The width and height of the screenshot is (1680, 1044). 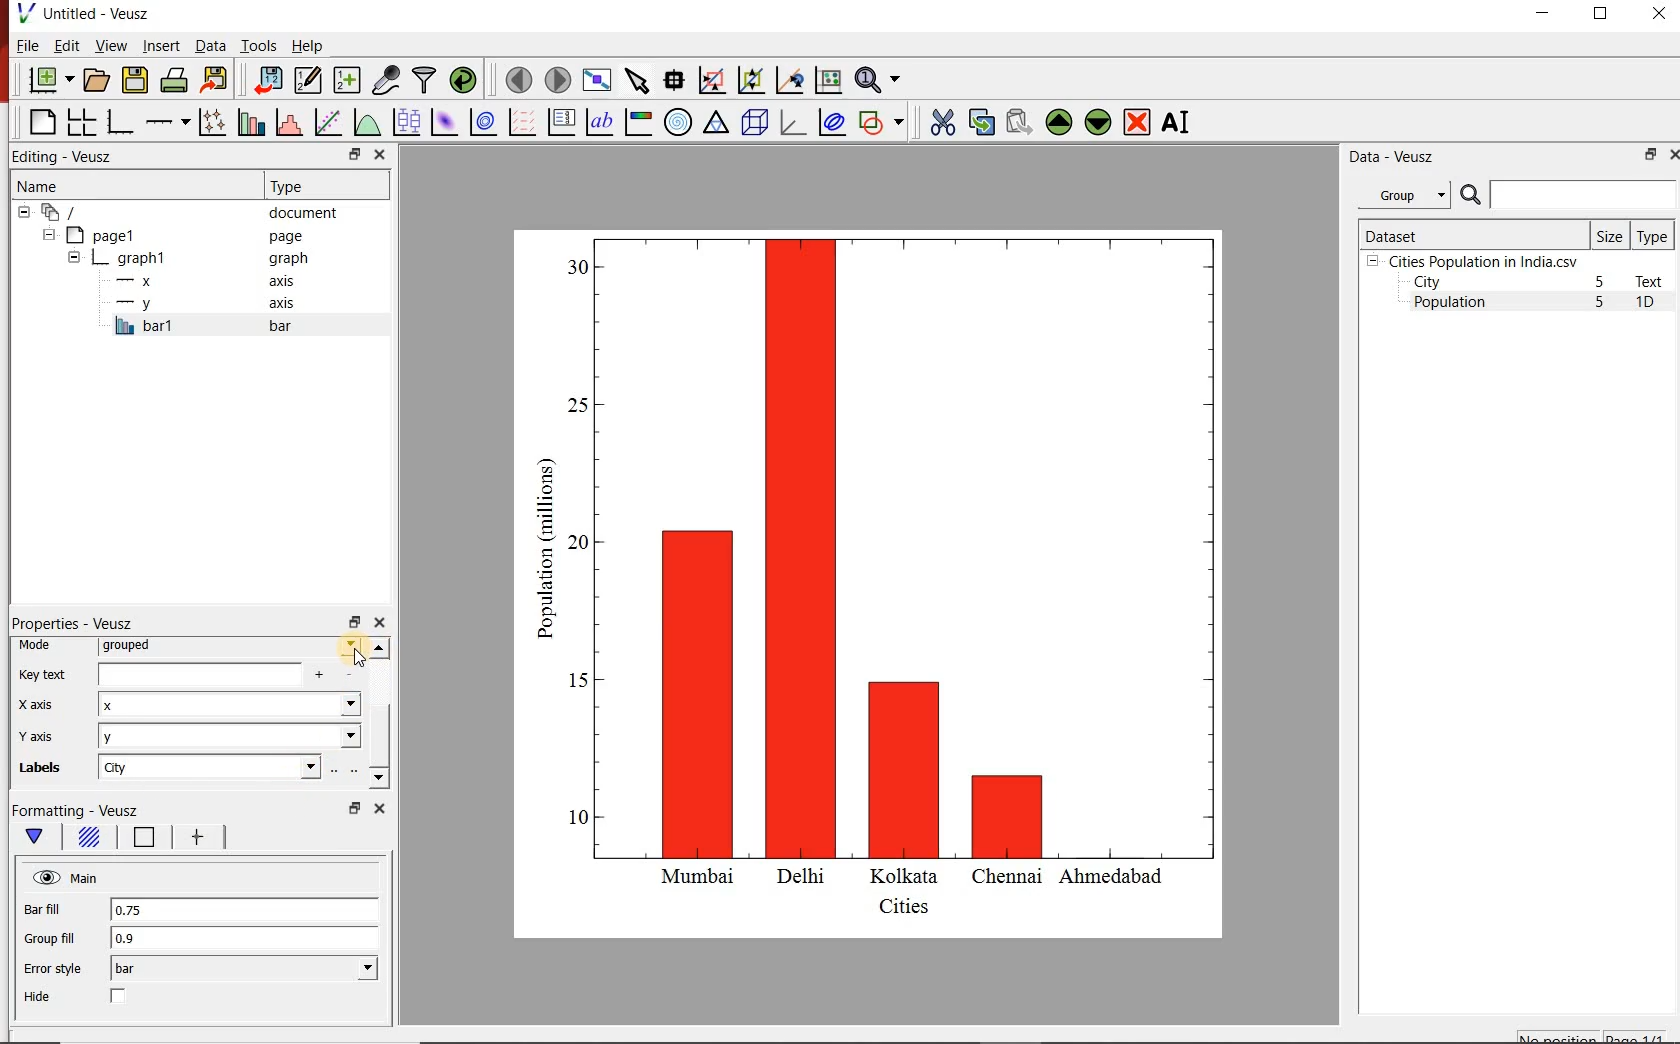 What do you see at coordinates (229, 647) in the screenshot?
I see `grouped` at bounding box center [229, 647].